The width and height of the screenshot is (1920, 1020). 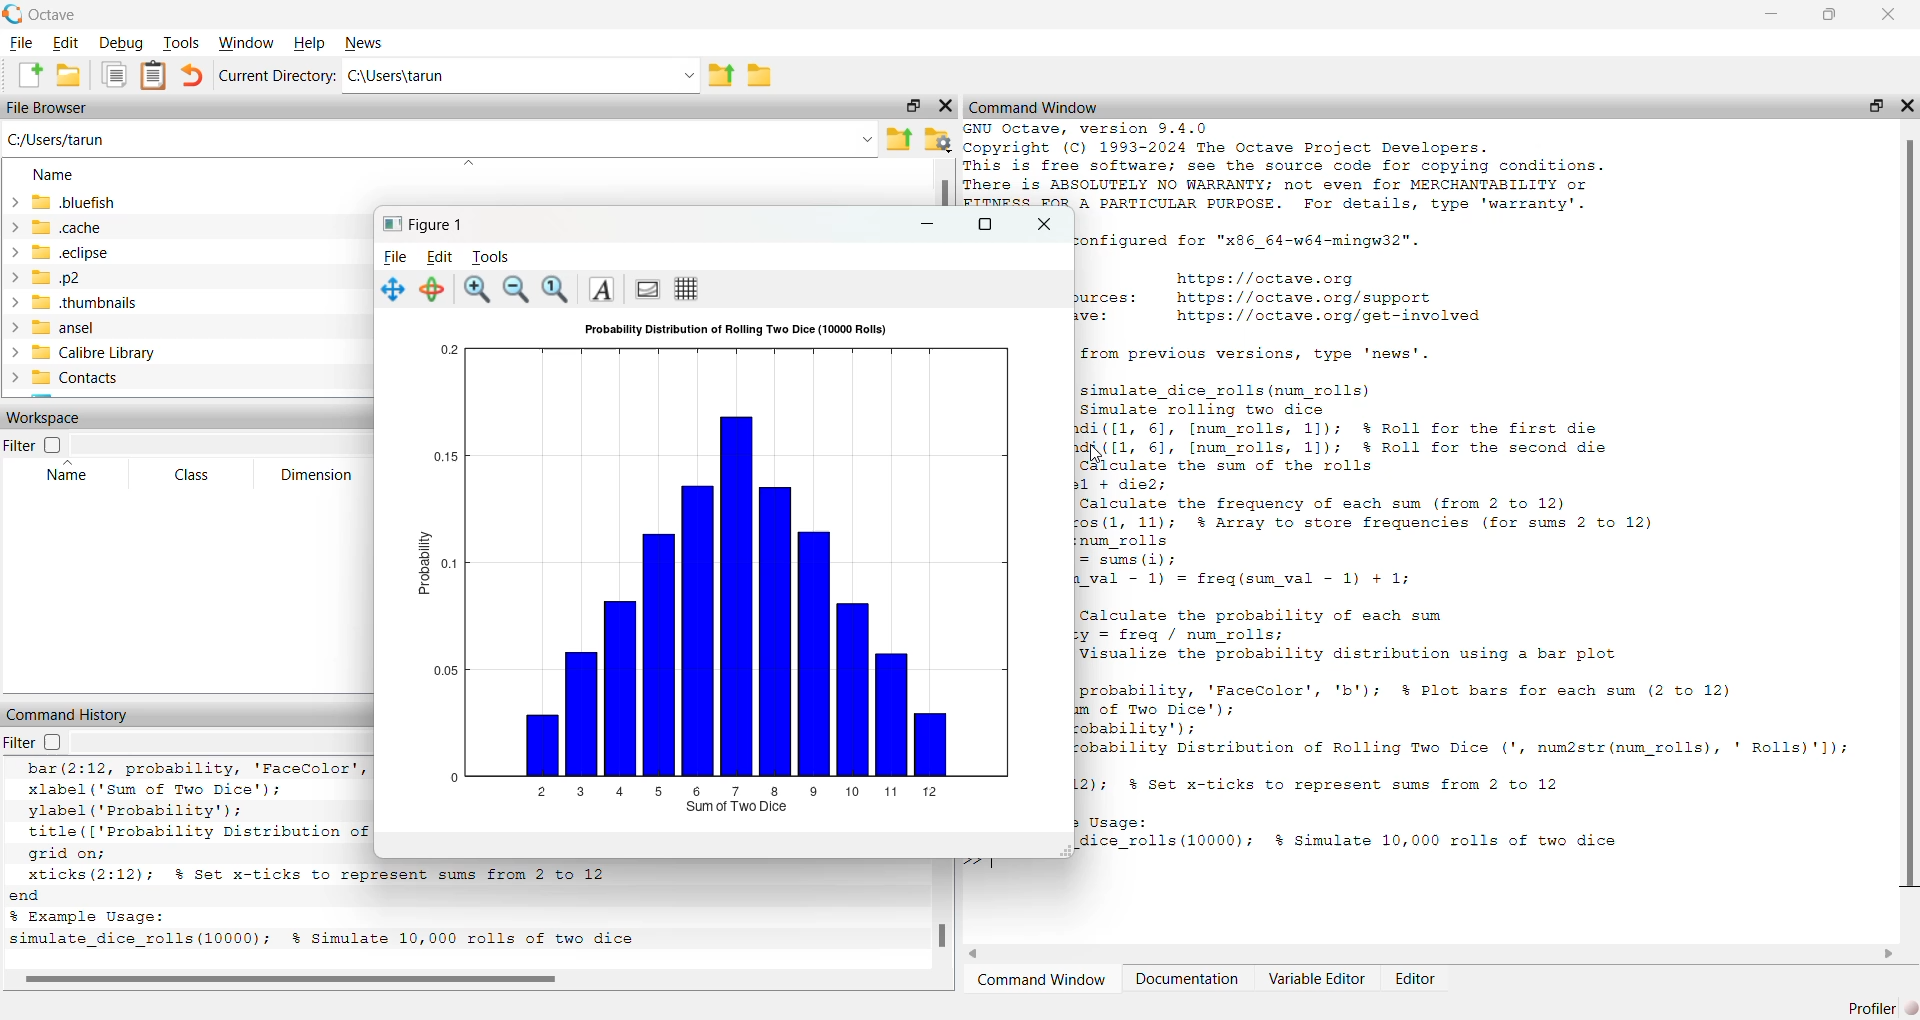 I want to click on Class, so click(x=194, y=476).